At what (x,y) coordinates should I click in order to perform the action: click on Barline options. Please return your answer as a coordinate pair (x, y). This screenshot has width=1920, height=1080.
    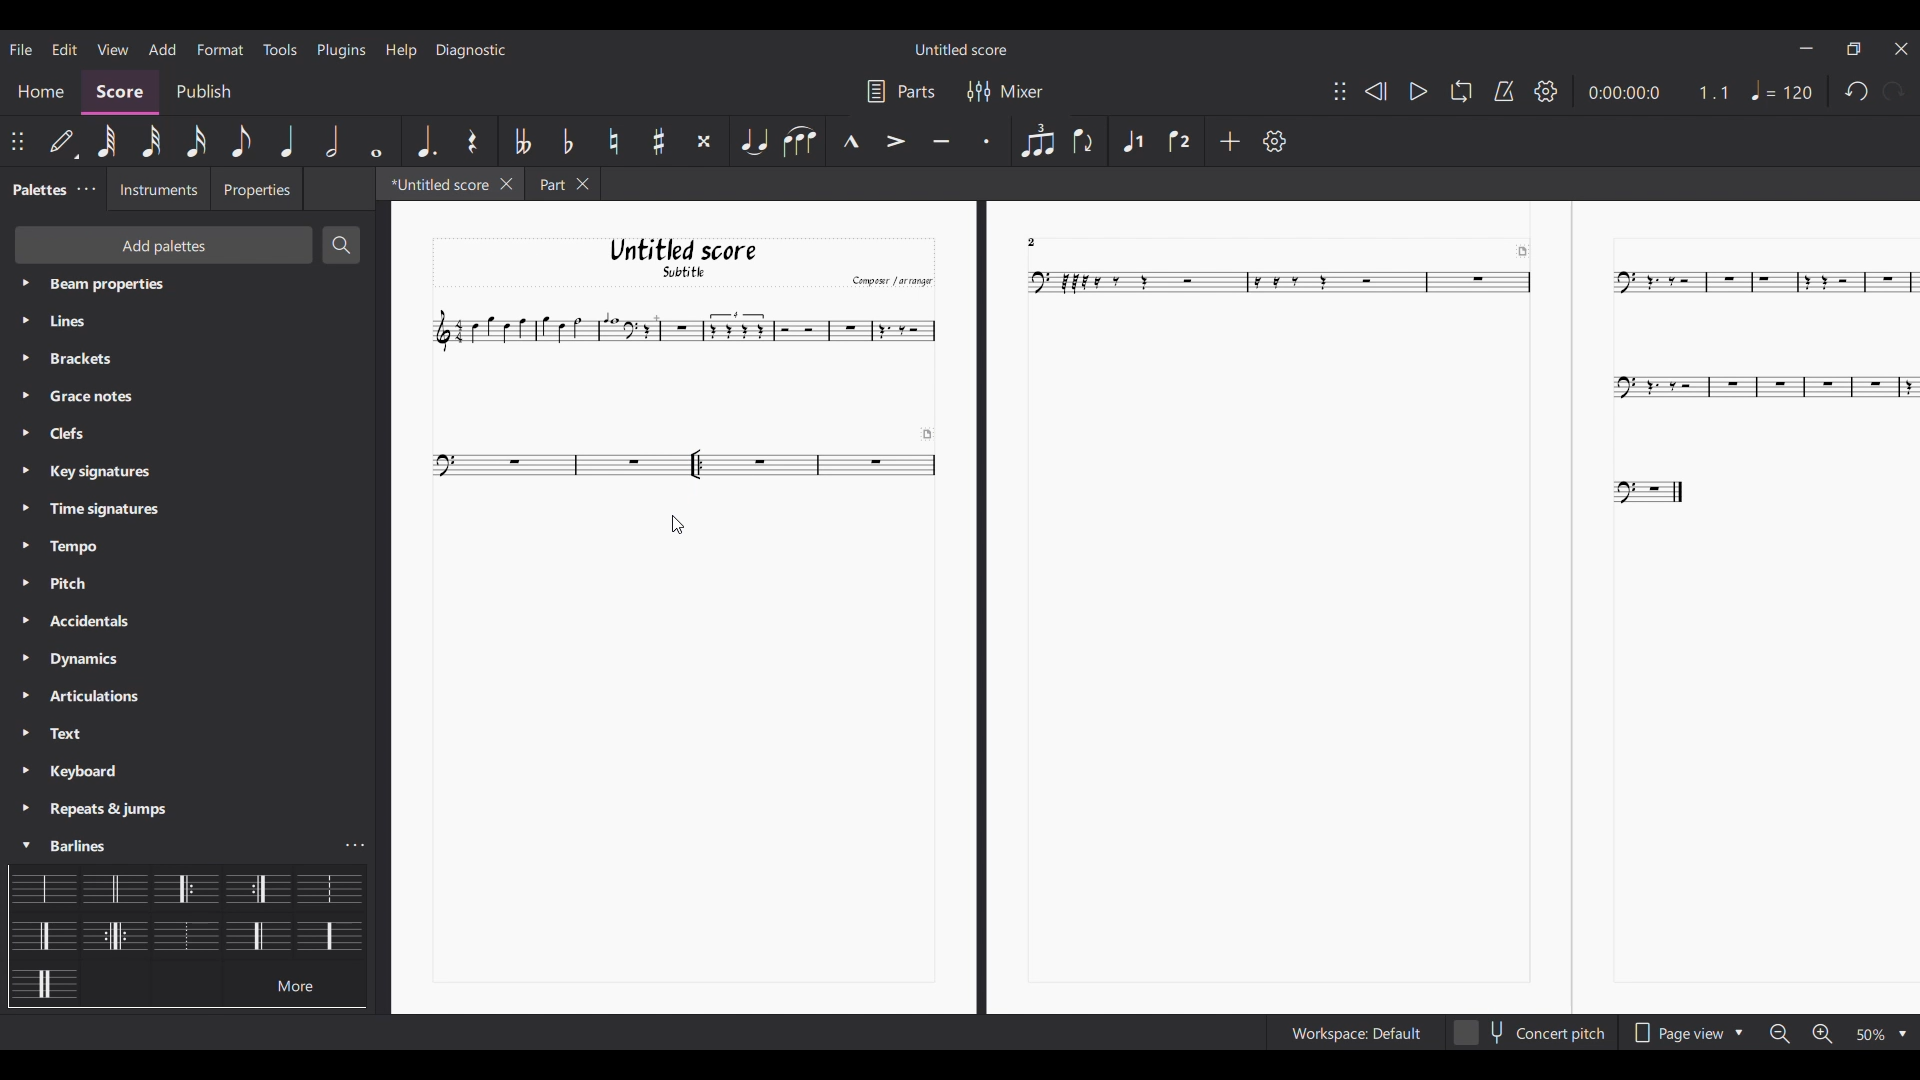
    Looking at the image, I should click on (255, 930).